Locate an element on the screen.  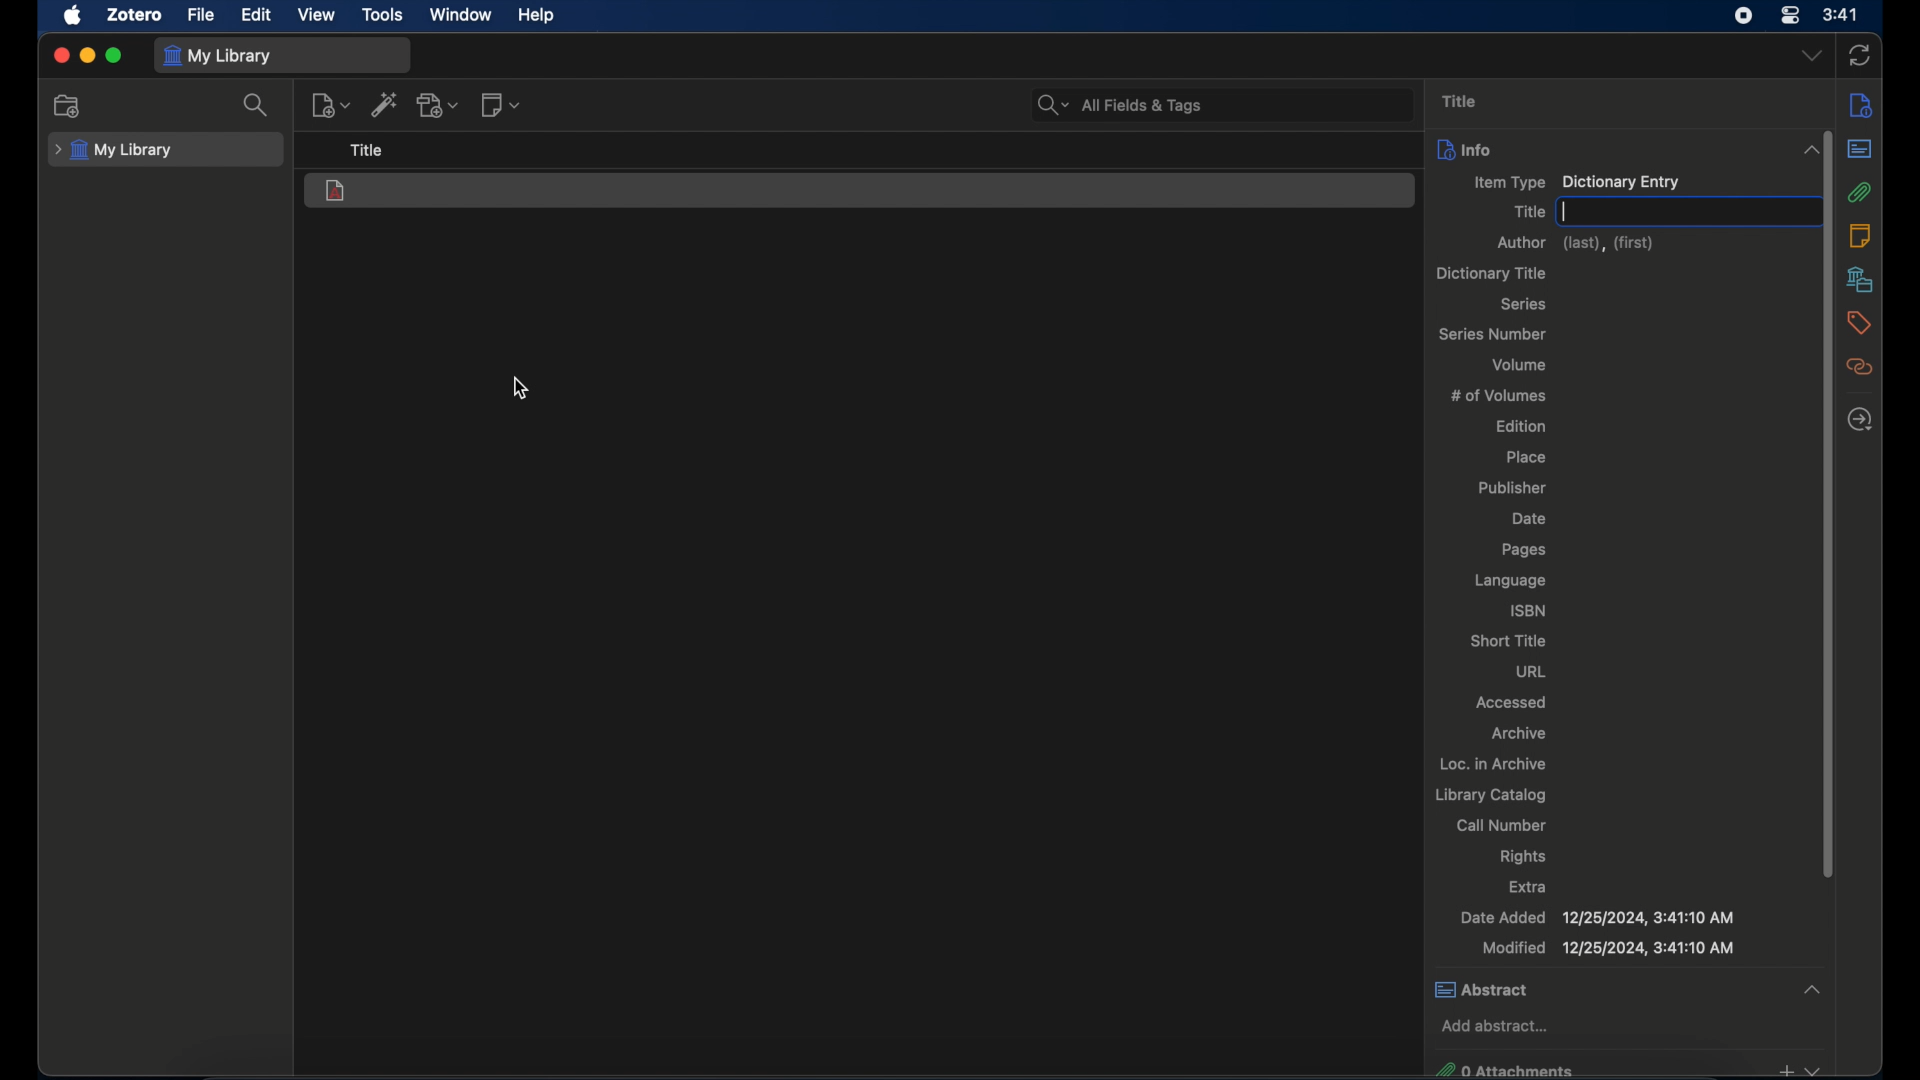
dictionary title is located at coordinates (1490, 273).